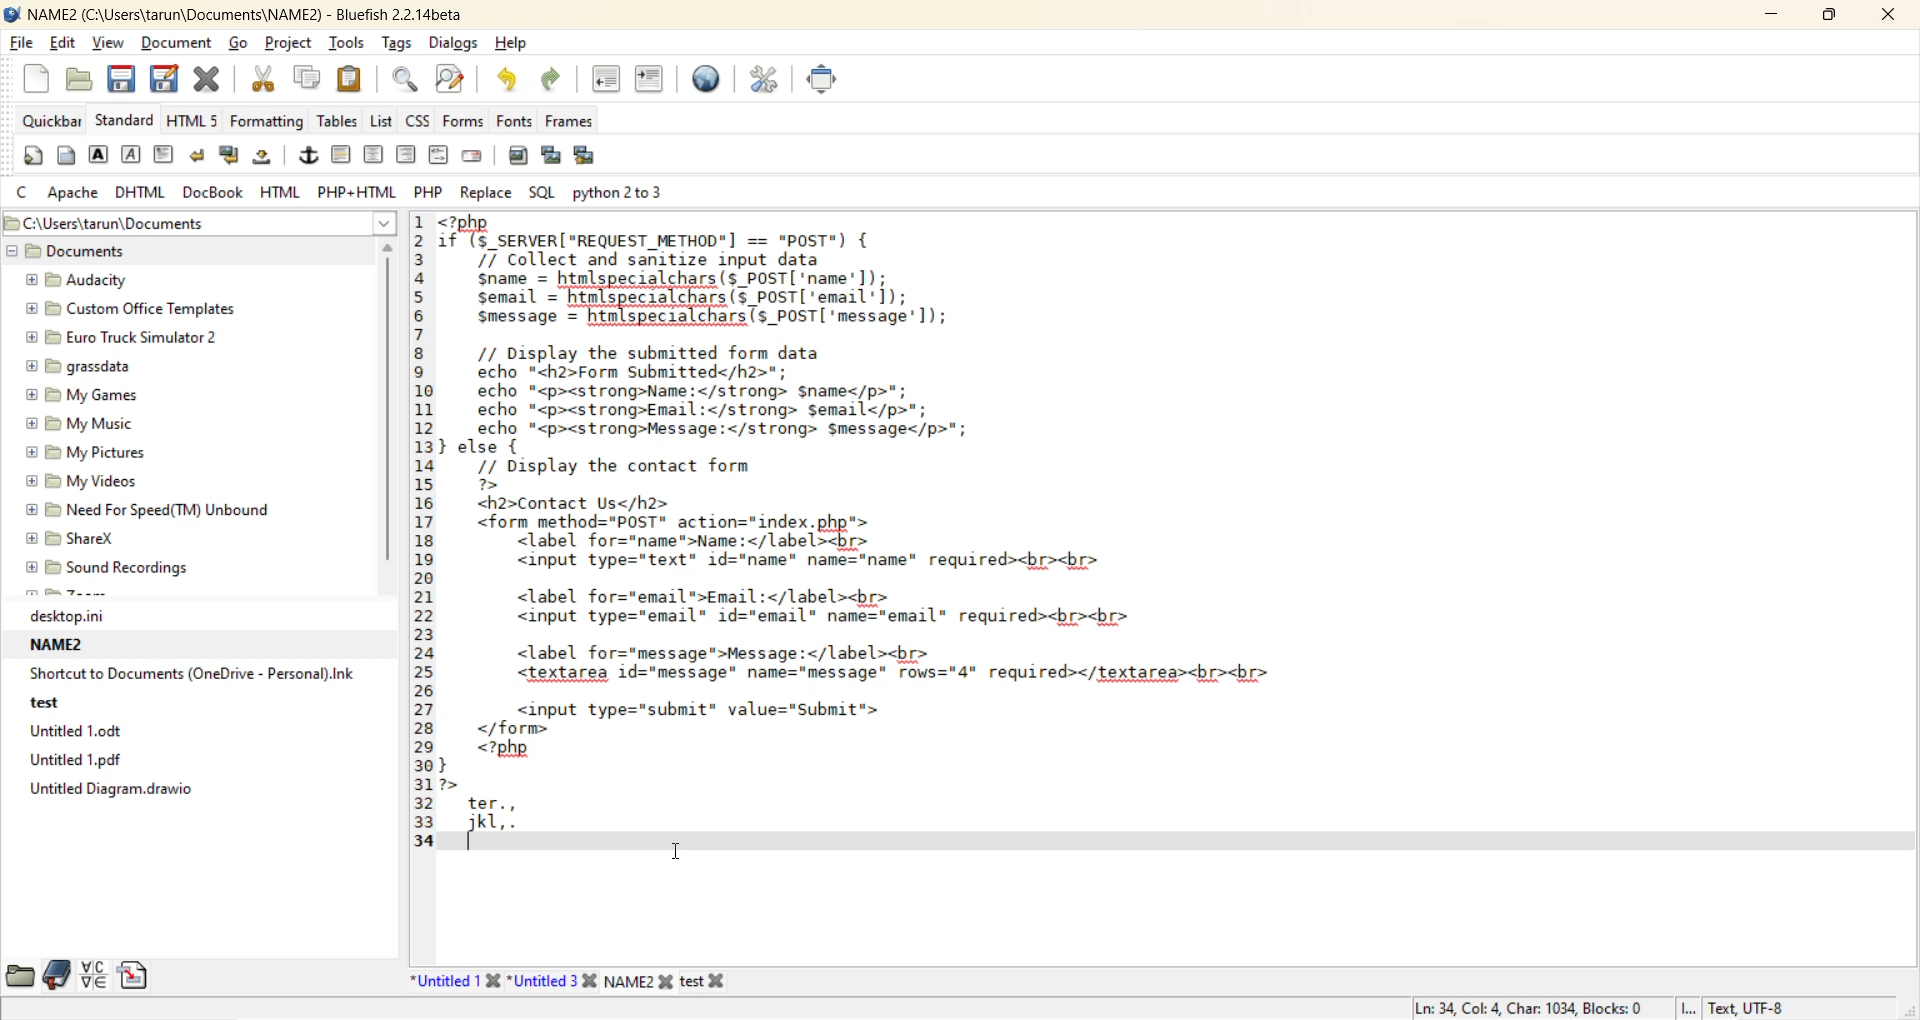 This screenshot has width=1920, height=1020. Describe the element at coordinates (405, 154) in the screenshot. I see `right justify` at that location.